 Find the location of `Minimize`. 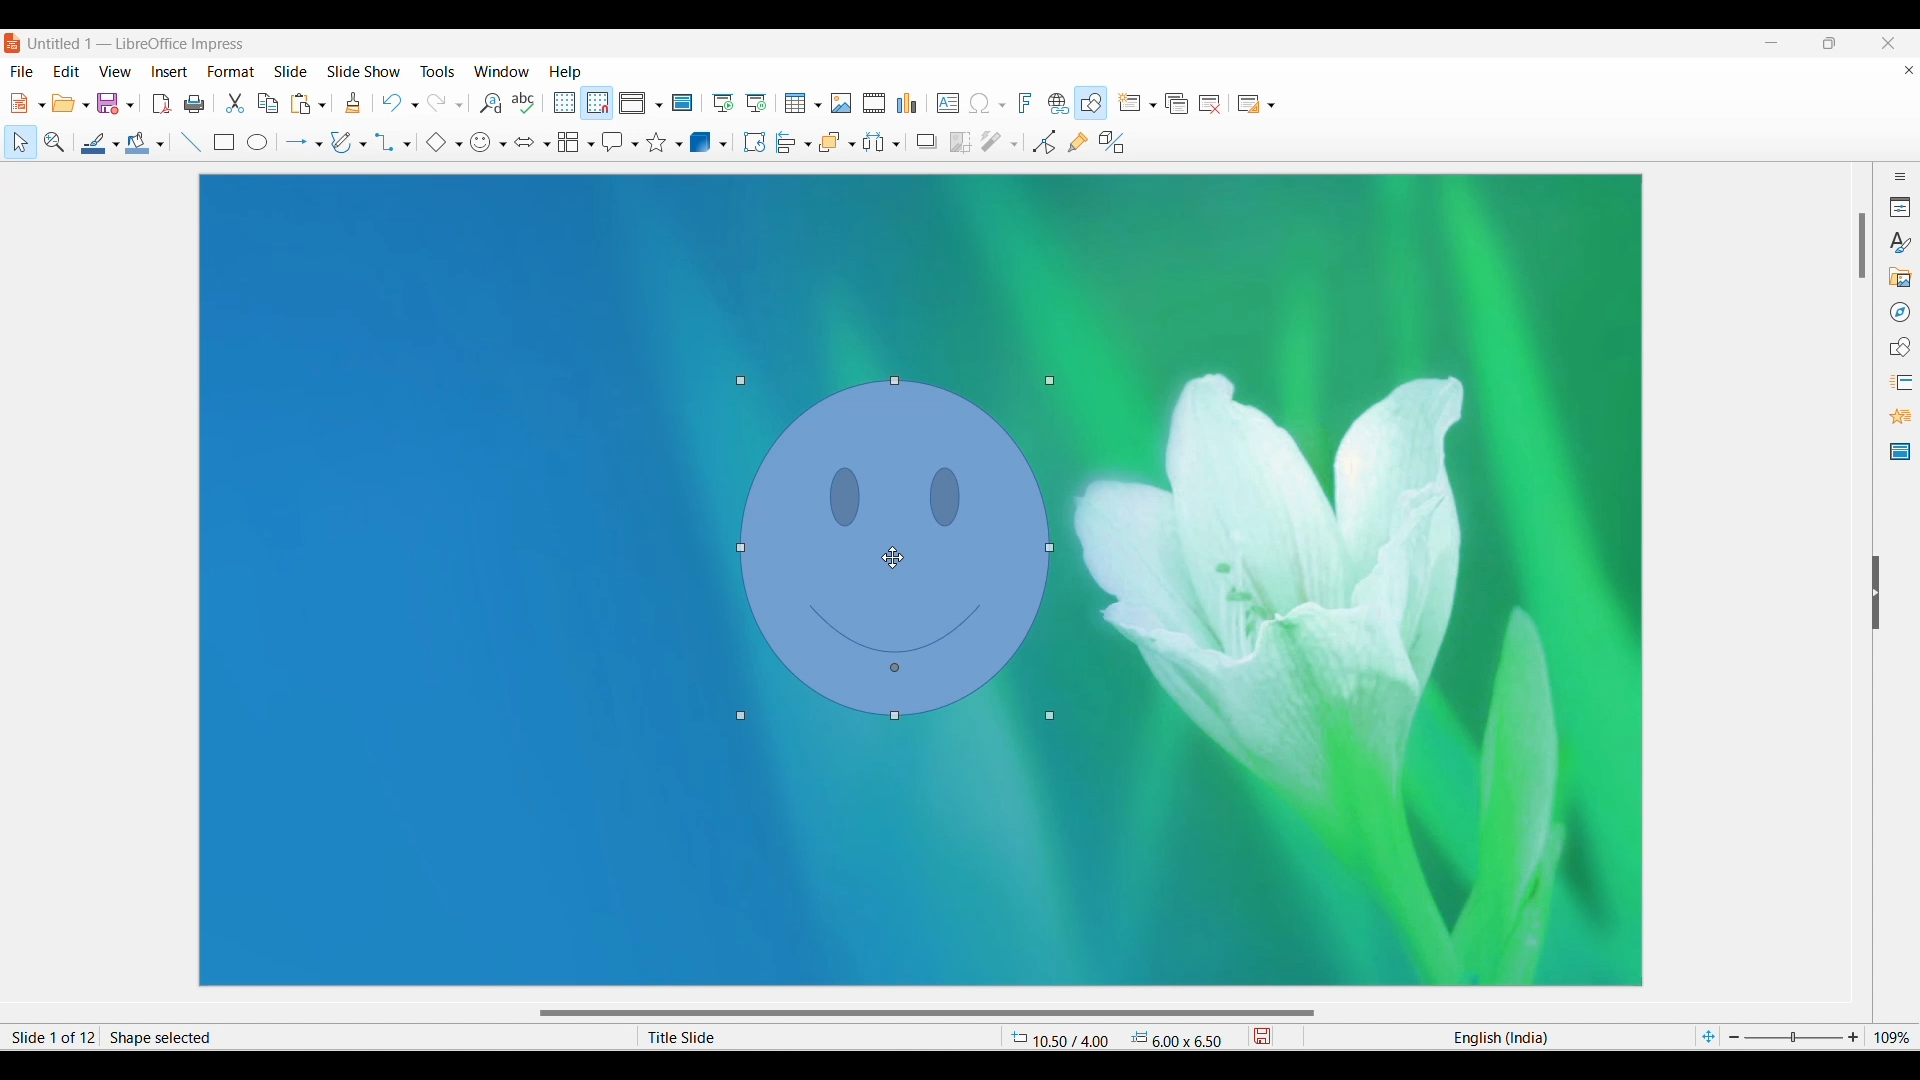

Minimize is located at coordinates (1772, 43).